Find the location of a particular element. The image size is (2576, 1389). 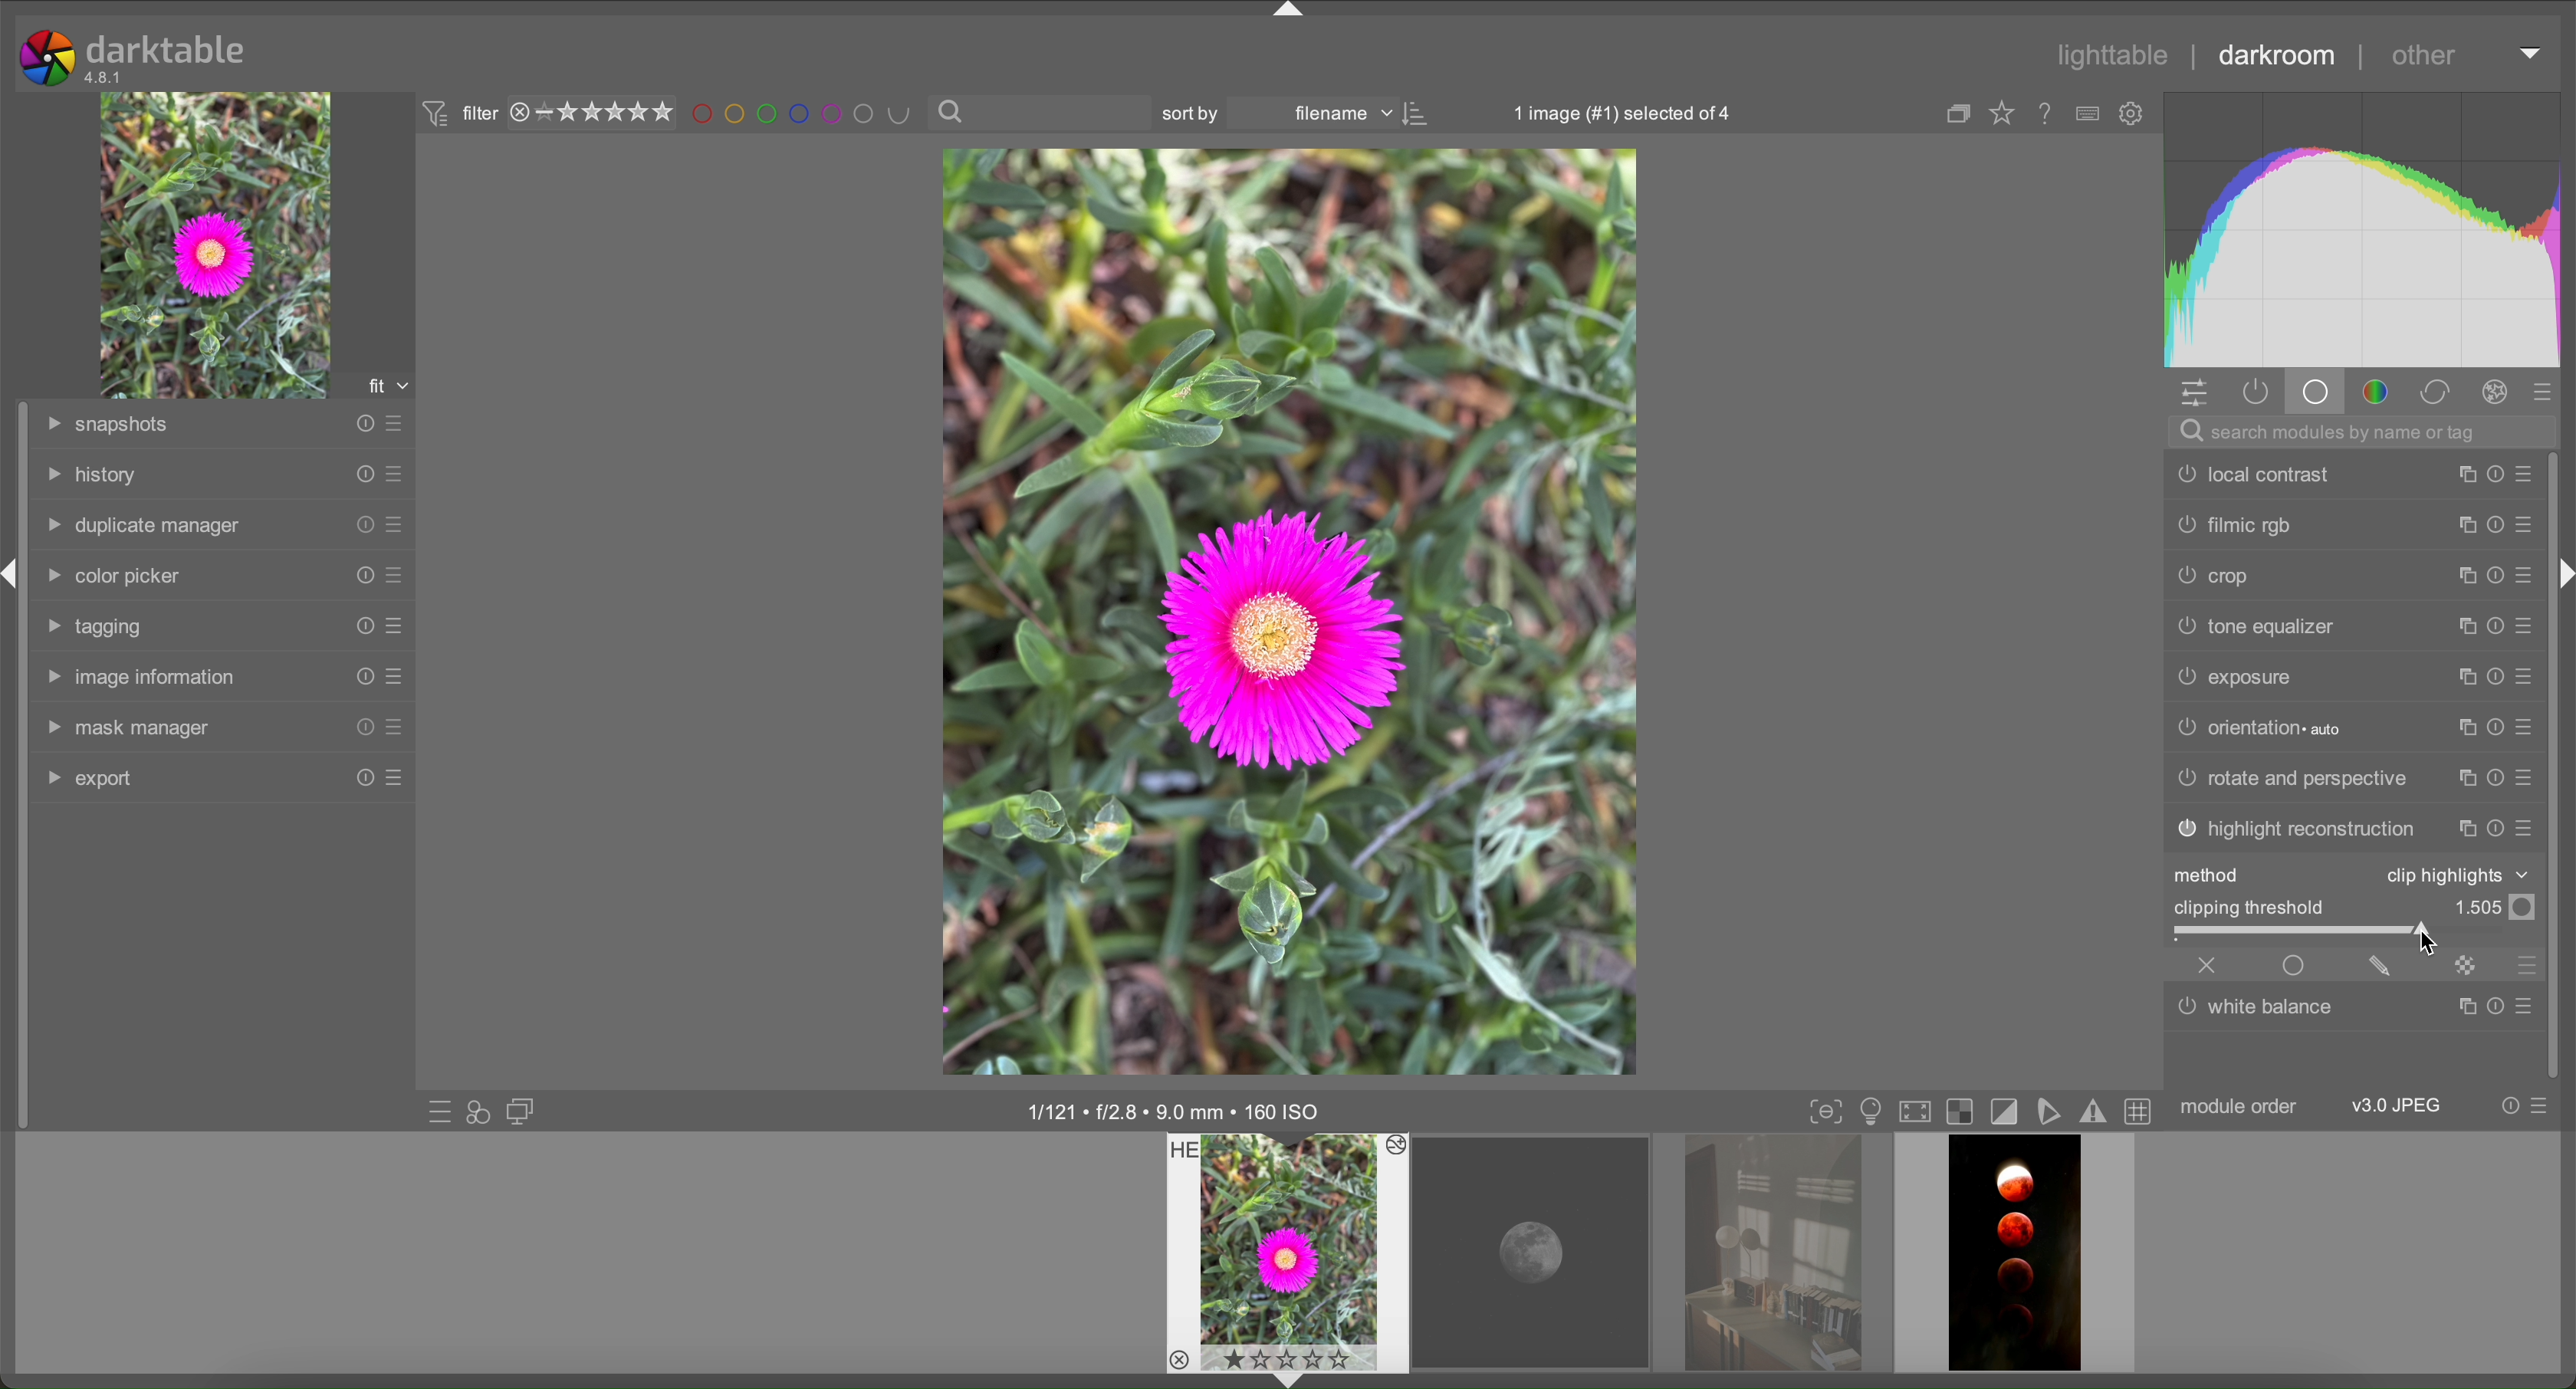

image is located at coordinates (1291, 612).